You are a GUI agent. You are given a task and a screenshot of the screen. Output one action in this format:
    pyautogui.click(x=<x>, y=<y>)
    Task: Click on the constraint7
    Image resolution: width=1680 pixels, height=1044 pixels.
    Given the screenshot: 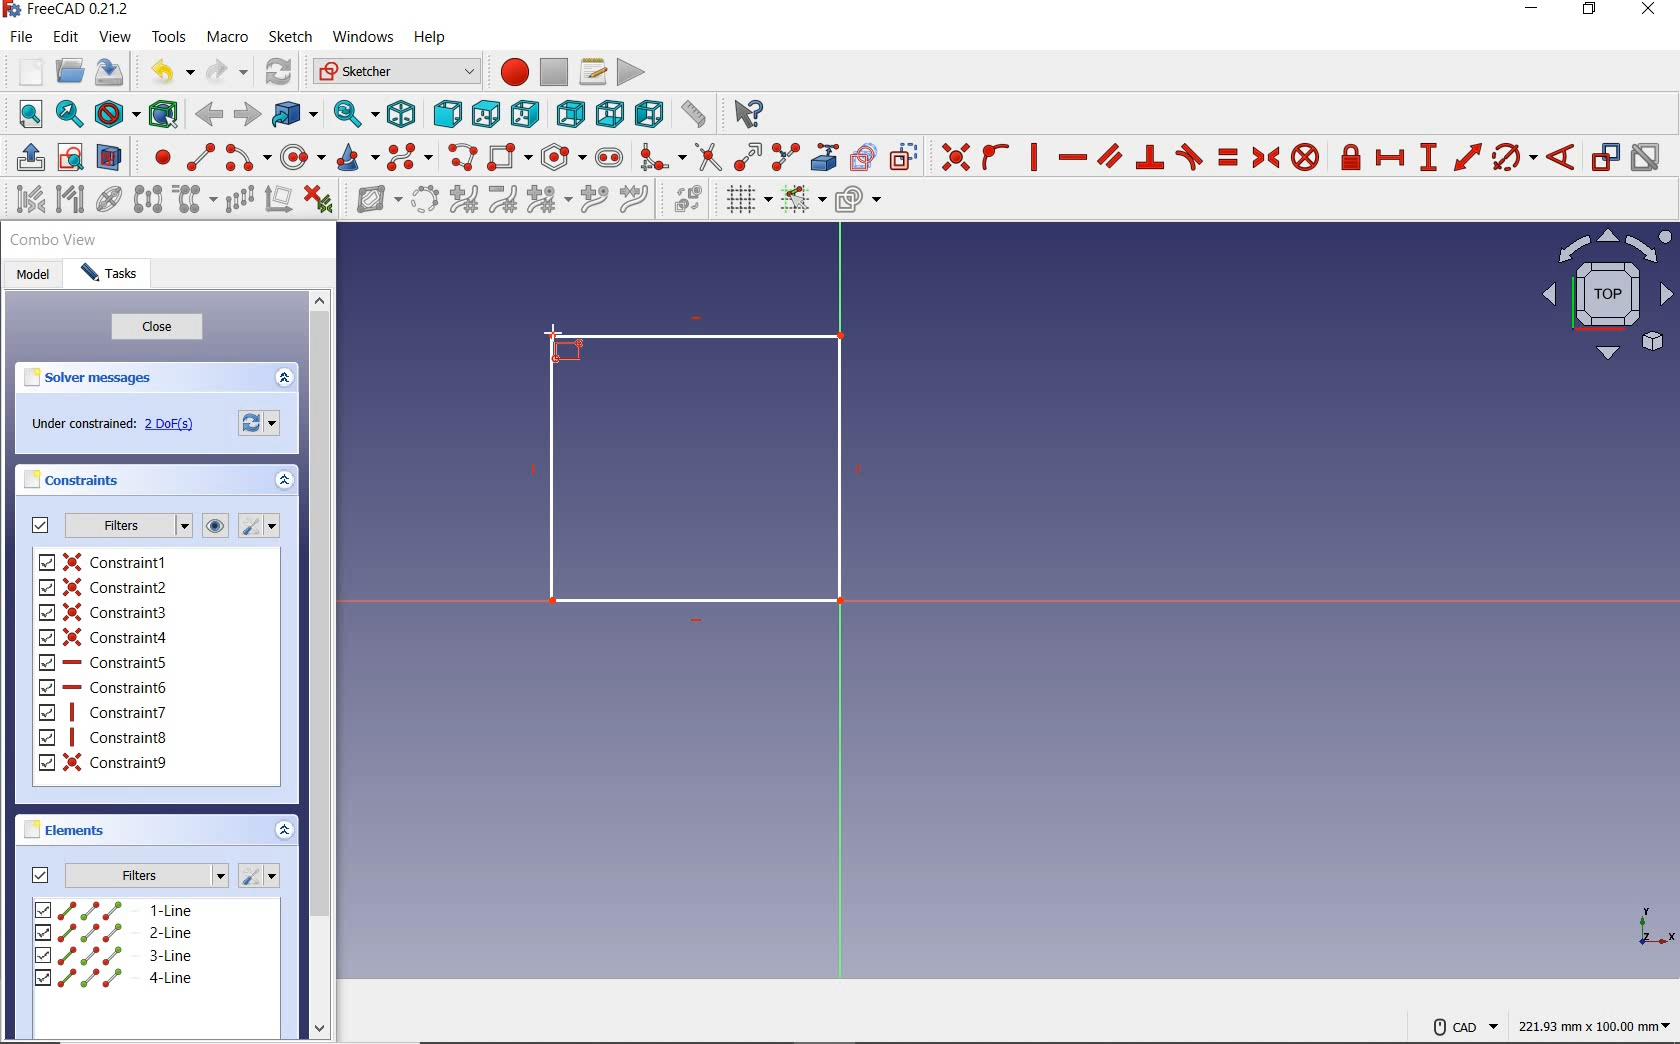 What is the action you would take?
    pyautogui.click(x=105, y=711)
    